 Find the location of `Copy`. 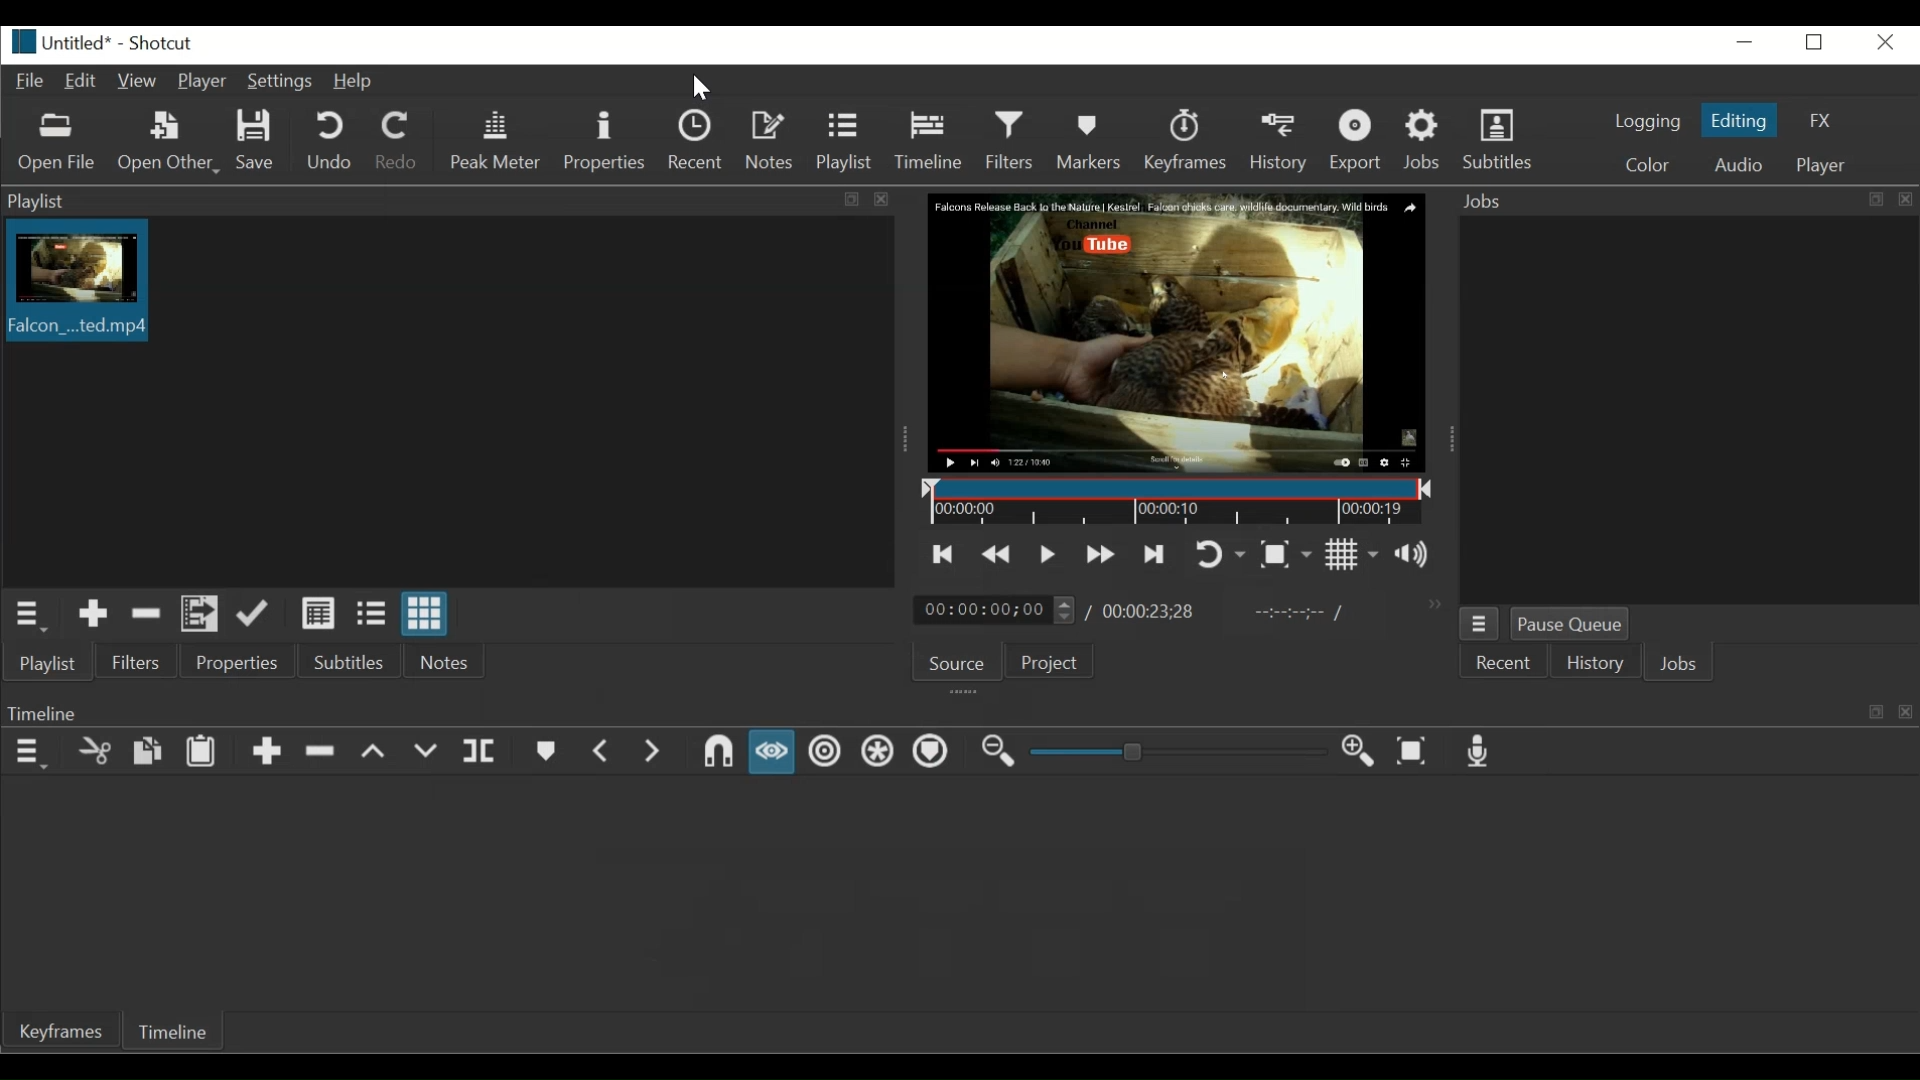

Copy is located at coordinates (151, 750).